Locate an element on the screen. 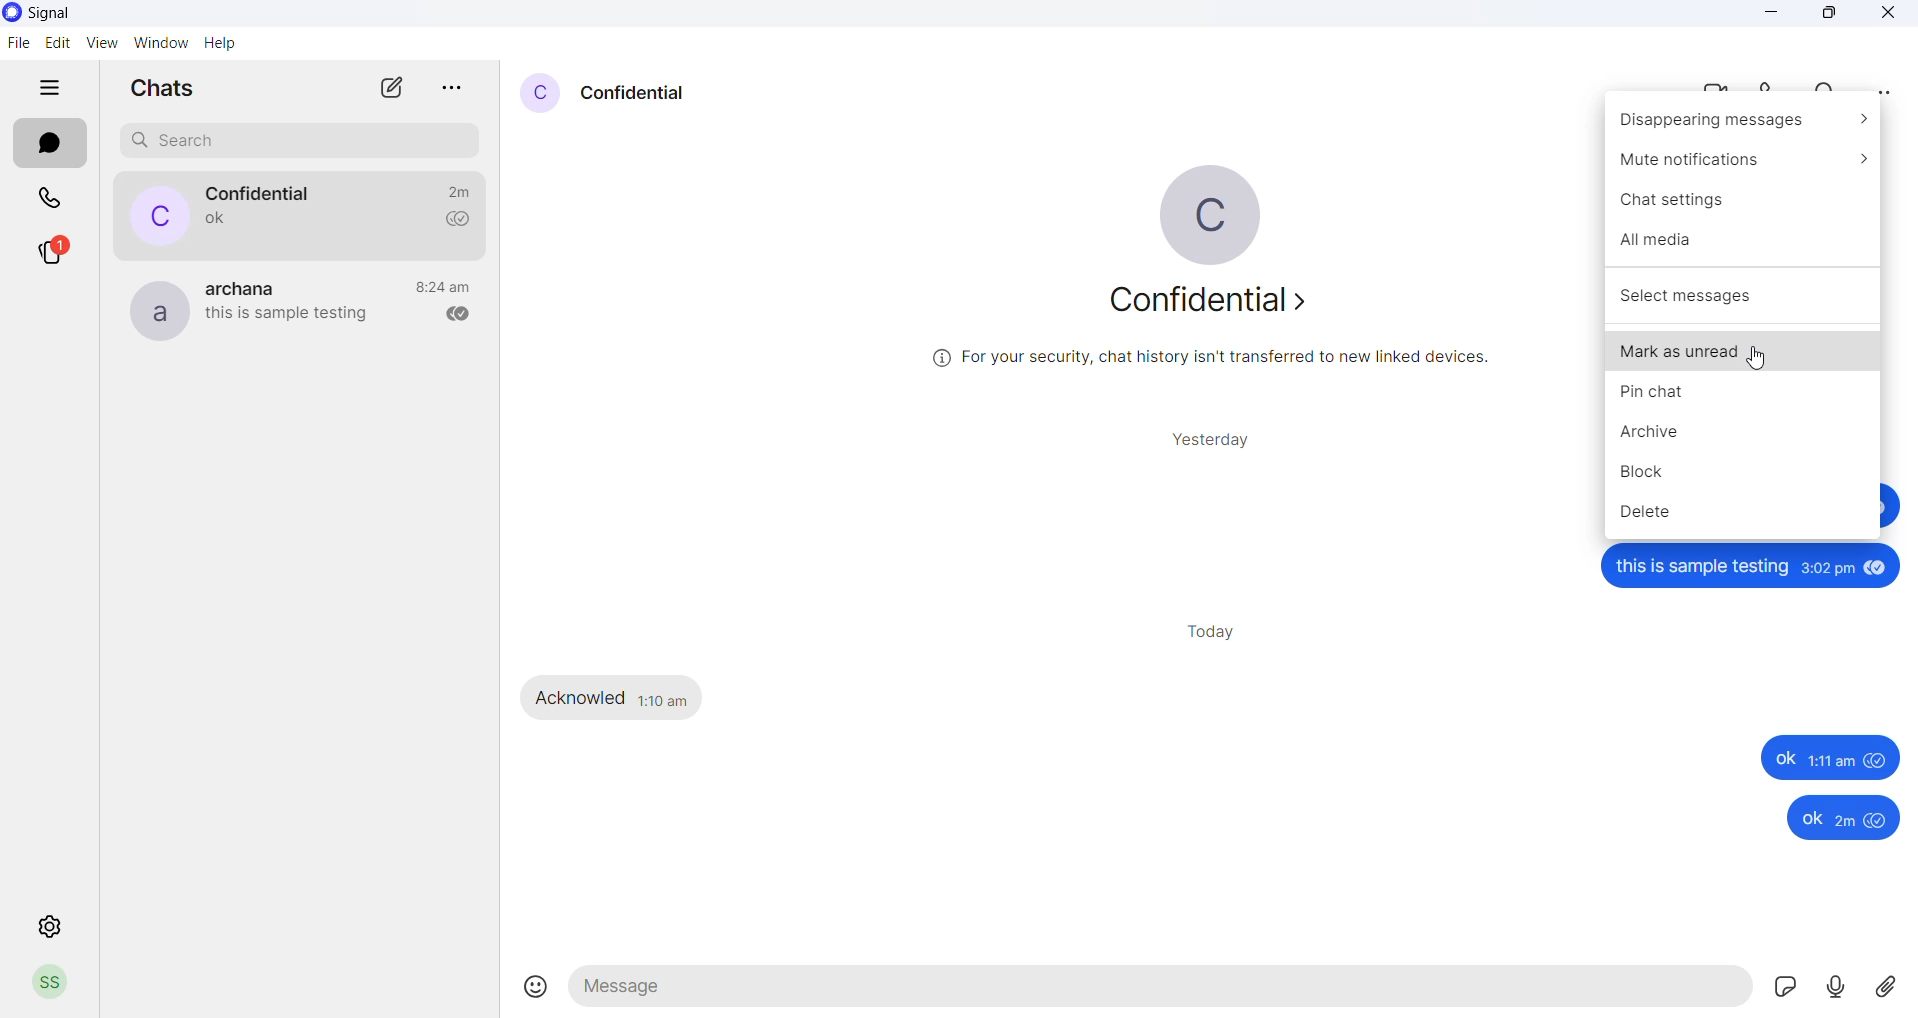 This screenshot has height=1018, width=1918. voice call is located at coordinates (1769, 87).